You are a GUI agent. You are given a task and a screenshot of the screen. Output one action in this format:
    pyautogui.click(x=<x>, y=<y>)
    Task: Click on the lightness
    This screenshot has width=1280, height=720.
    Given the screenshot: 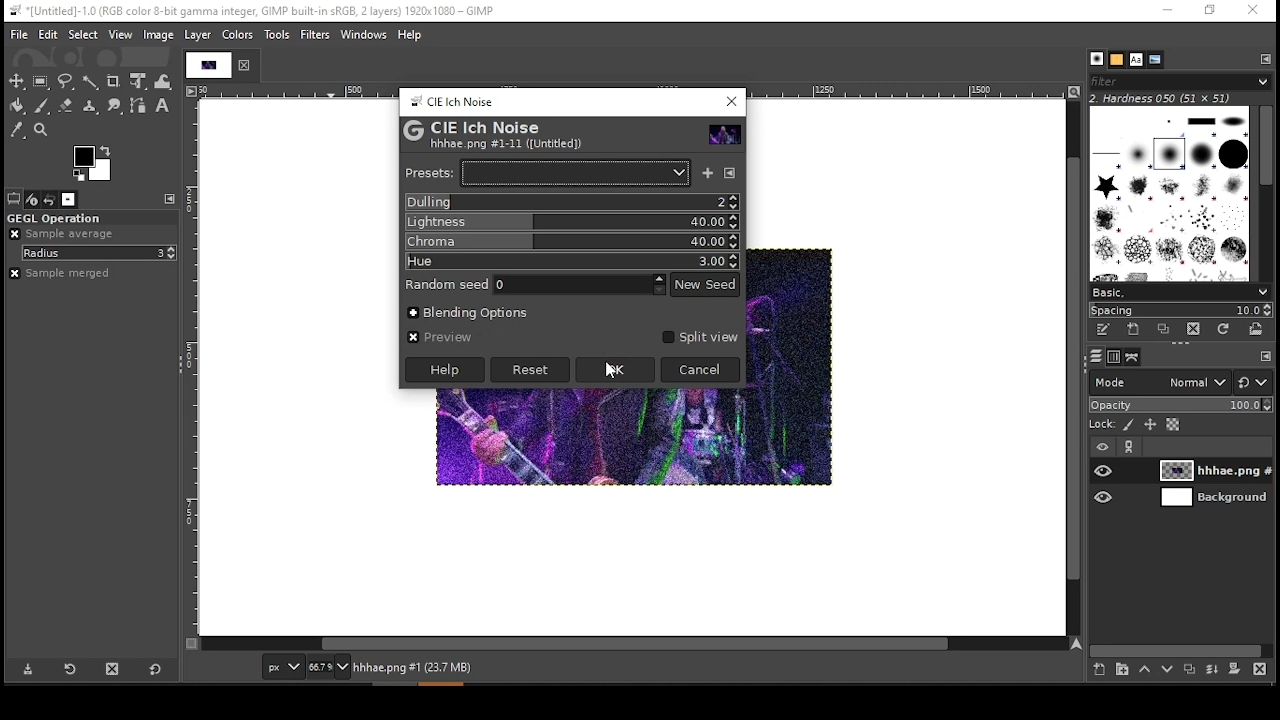 What is the action you would take?
    pyautogui.click(x=572, y=221)
    